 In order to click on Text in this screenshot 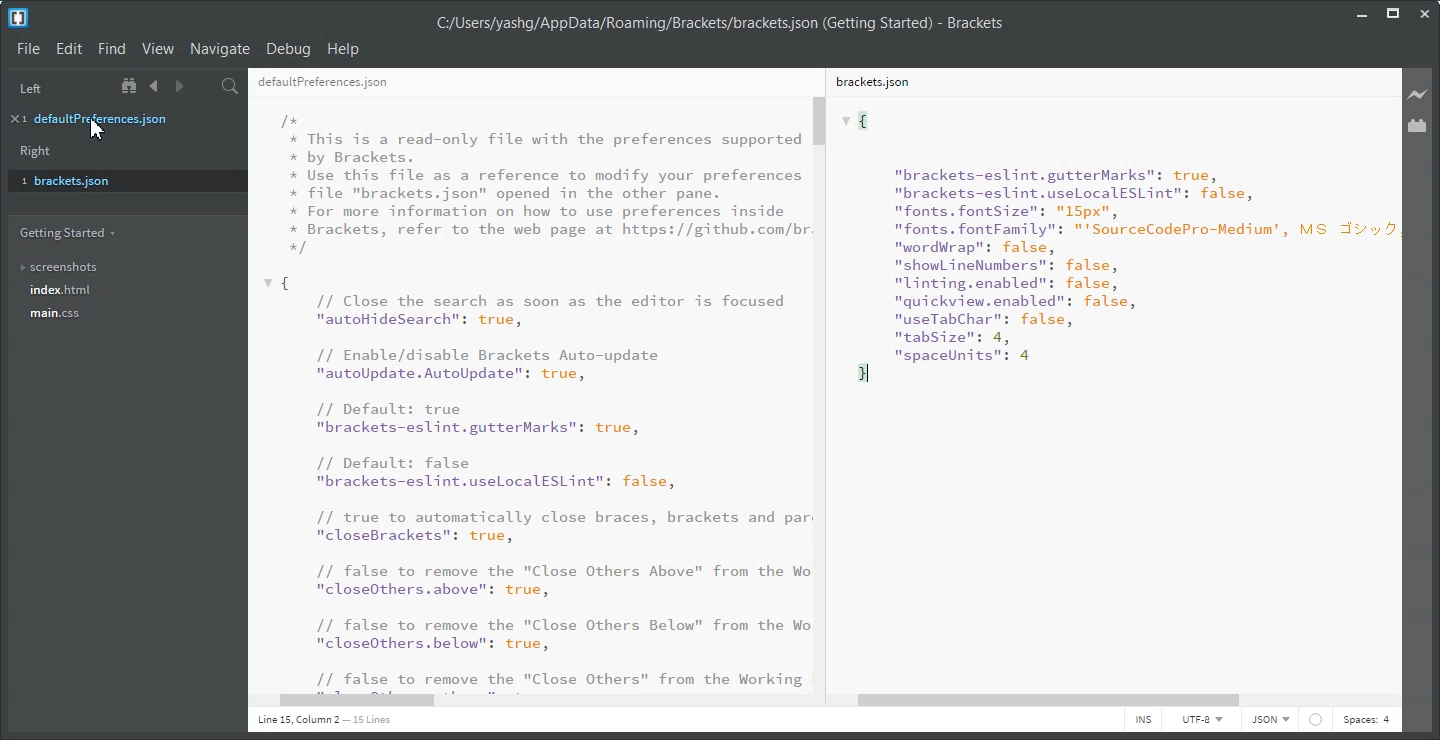, I will do `click(324, 720)`.